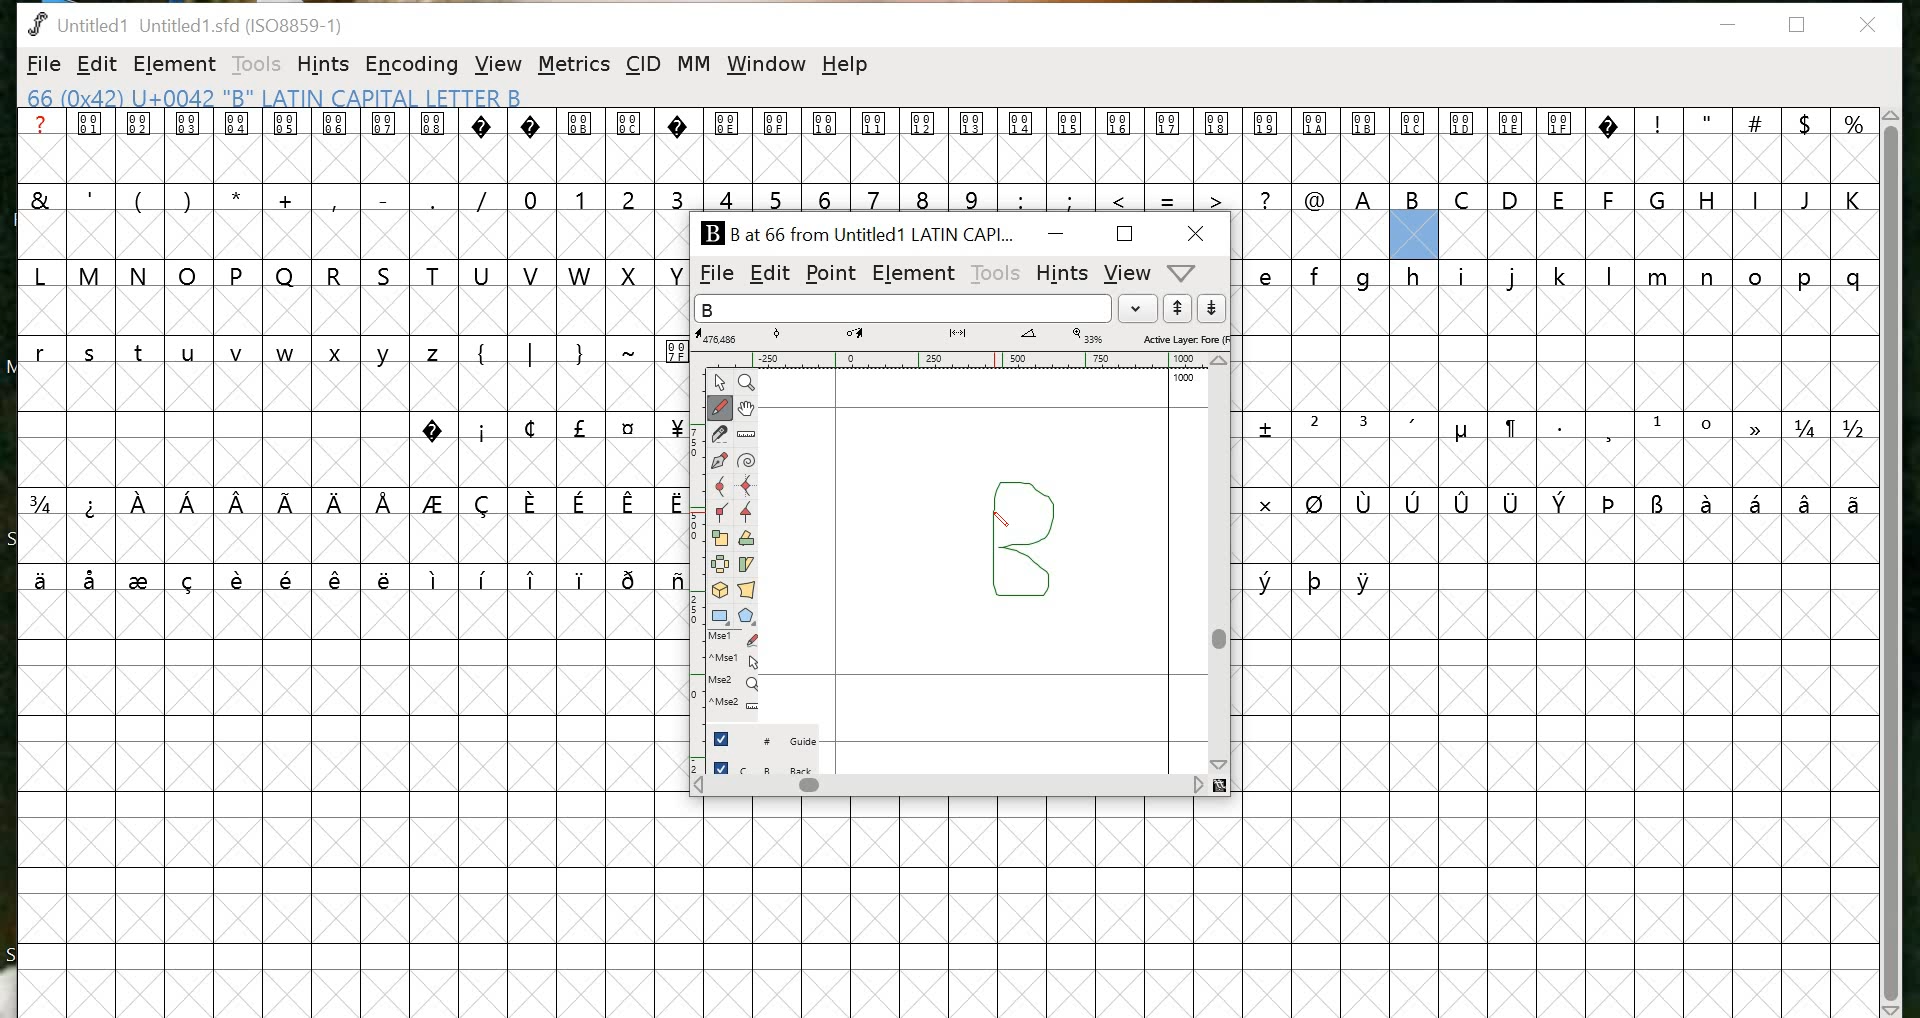 The image size is (1920, 1018). I want to click on Point, so click(721, 383).